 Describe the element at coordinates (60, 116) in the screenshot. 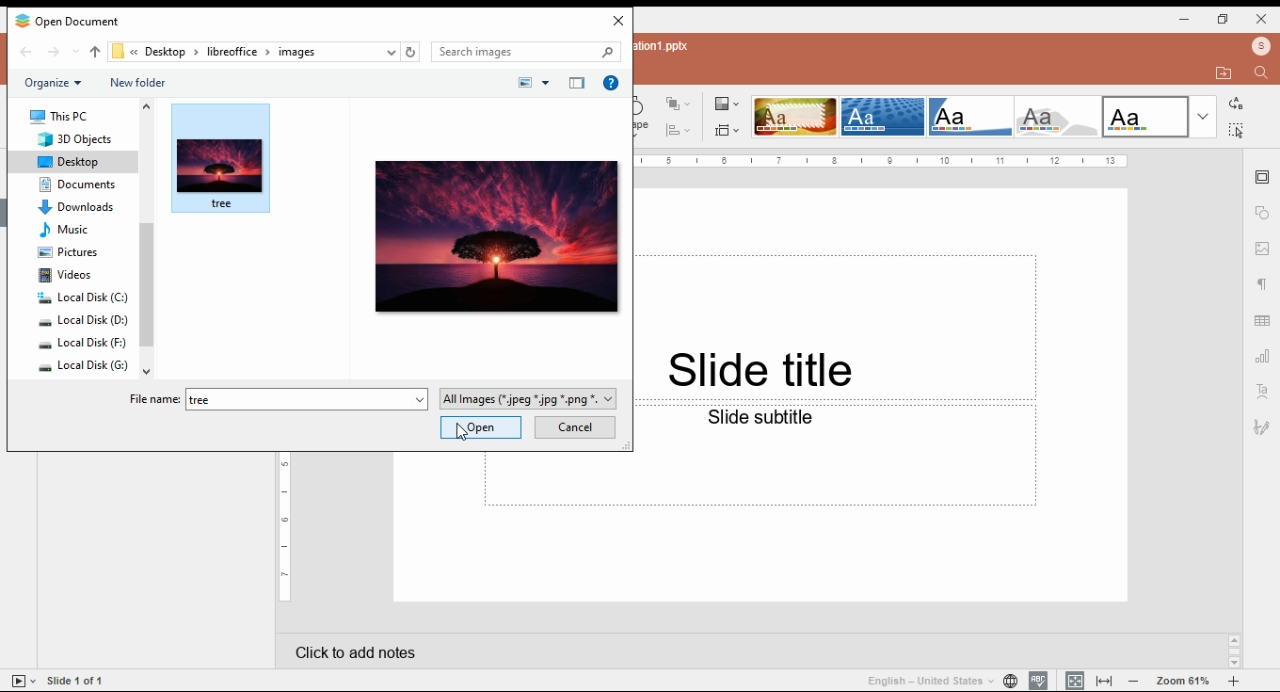

I see `this PC` at that location.